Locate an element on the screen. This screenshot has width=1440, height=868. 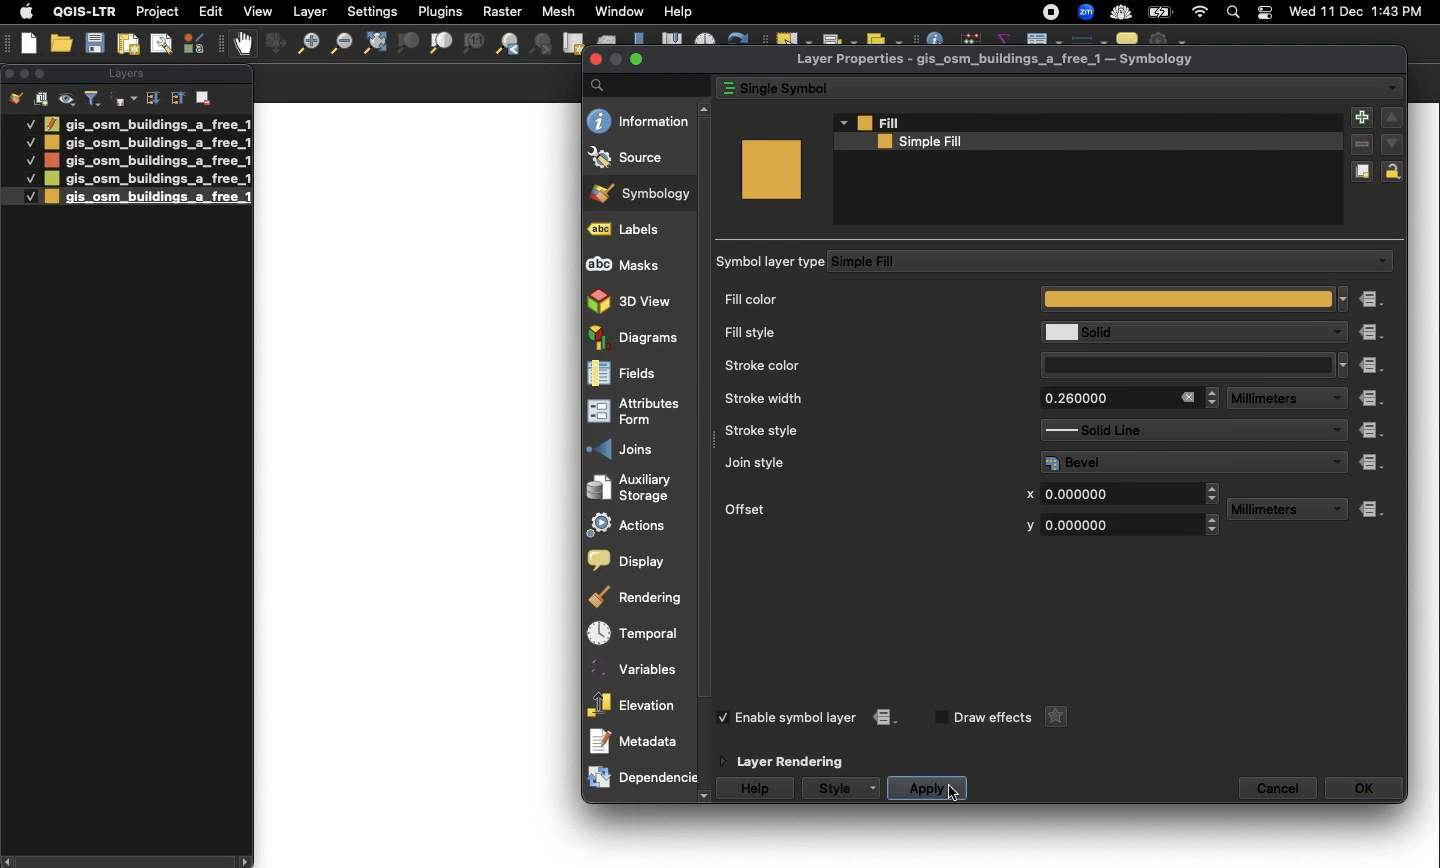
Layer Properties - gis_osm_buildings_a_free_1 — Symbology is located at coordinates (998, 60).